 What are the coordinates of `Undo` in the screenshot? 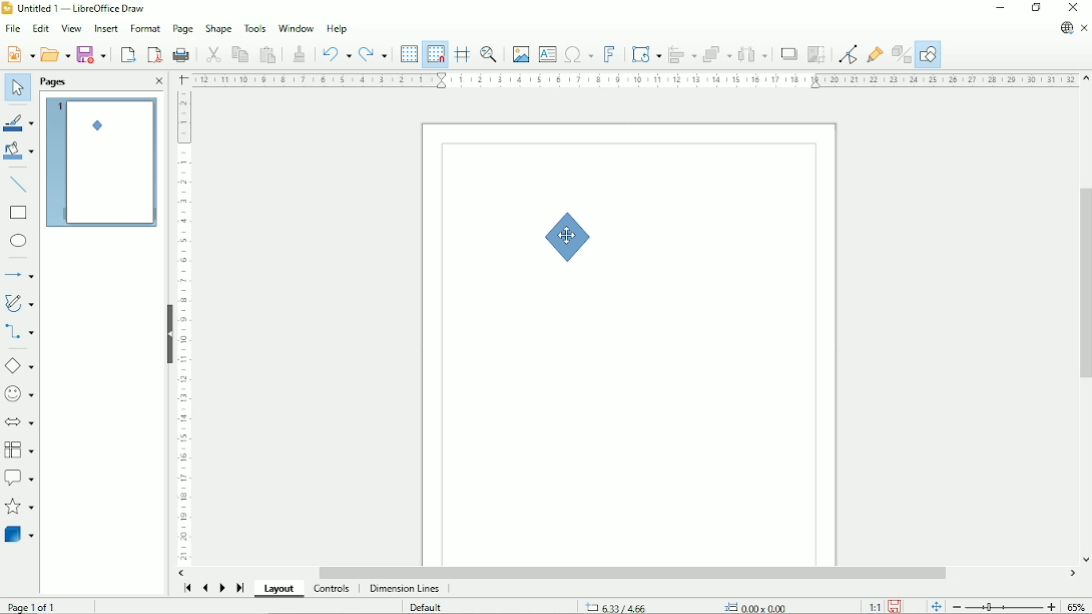 It's located at (335, 53).